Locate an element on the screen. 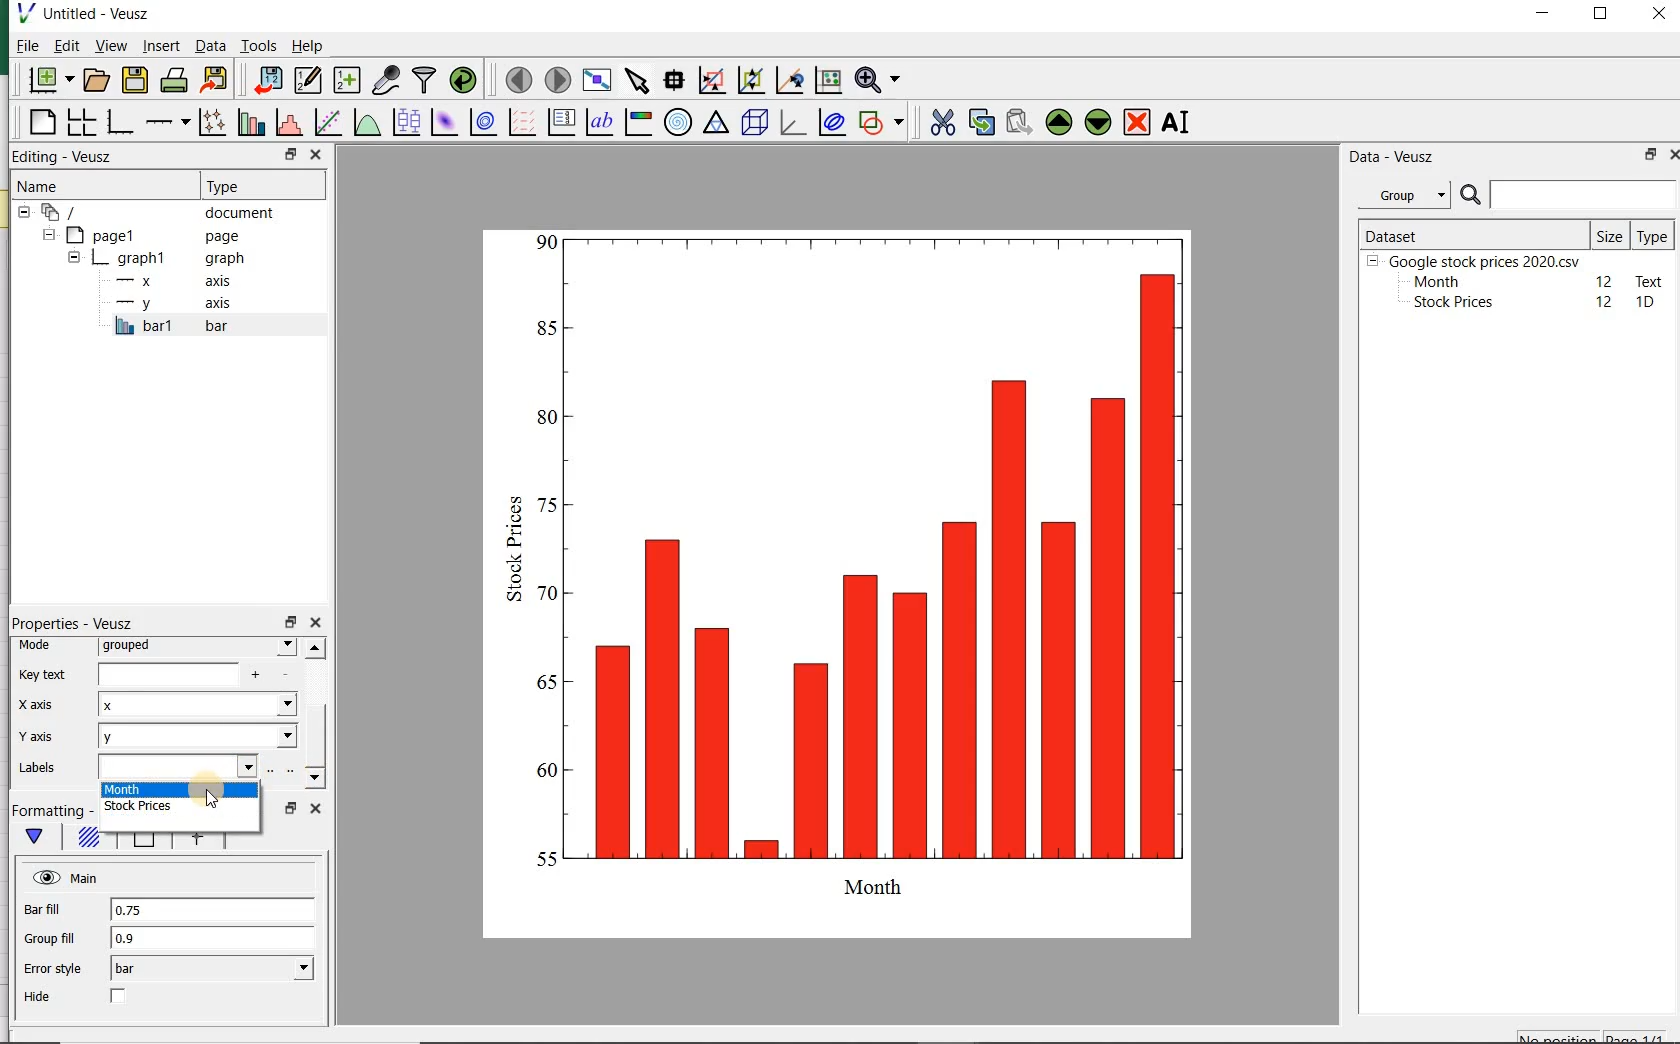  paste widget from the clipboard is located at coordinates (1019, 123).